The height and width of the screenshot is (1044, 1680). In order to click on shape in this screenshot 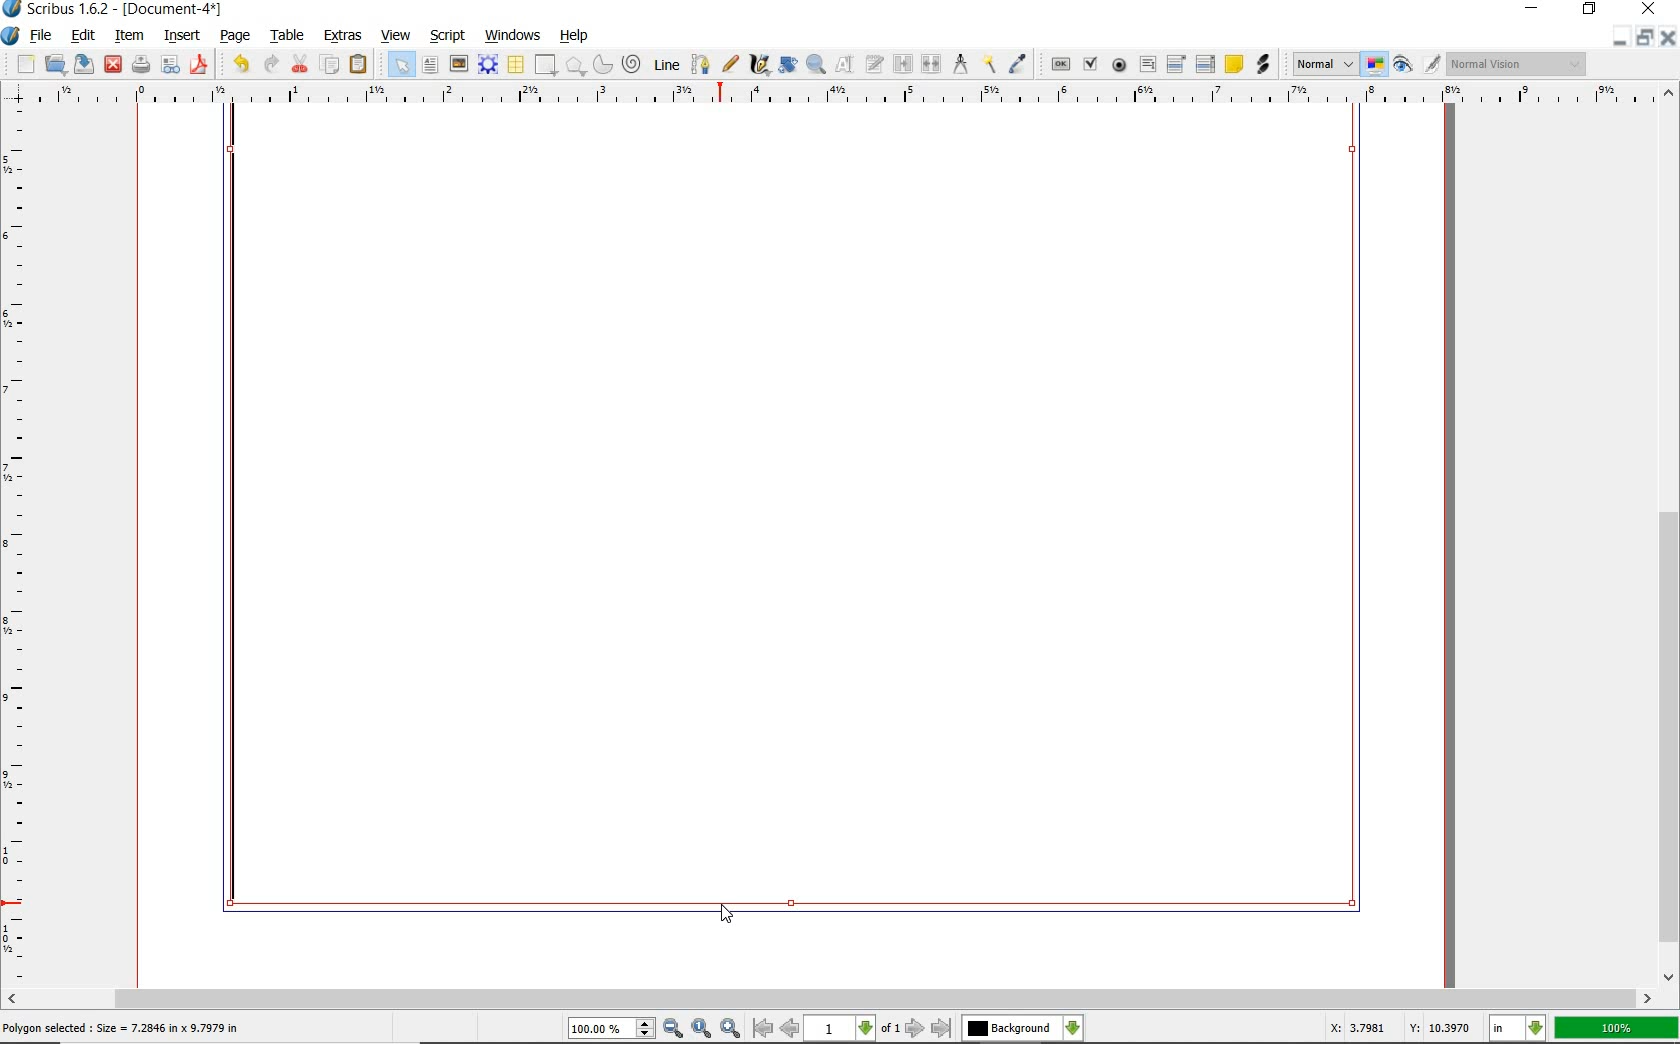, I will do `click(546, 66)`.